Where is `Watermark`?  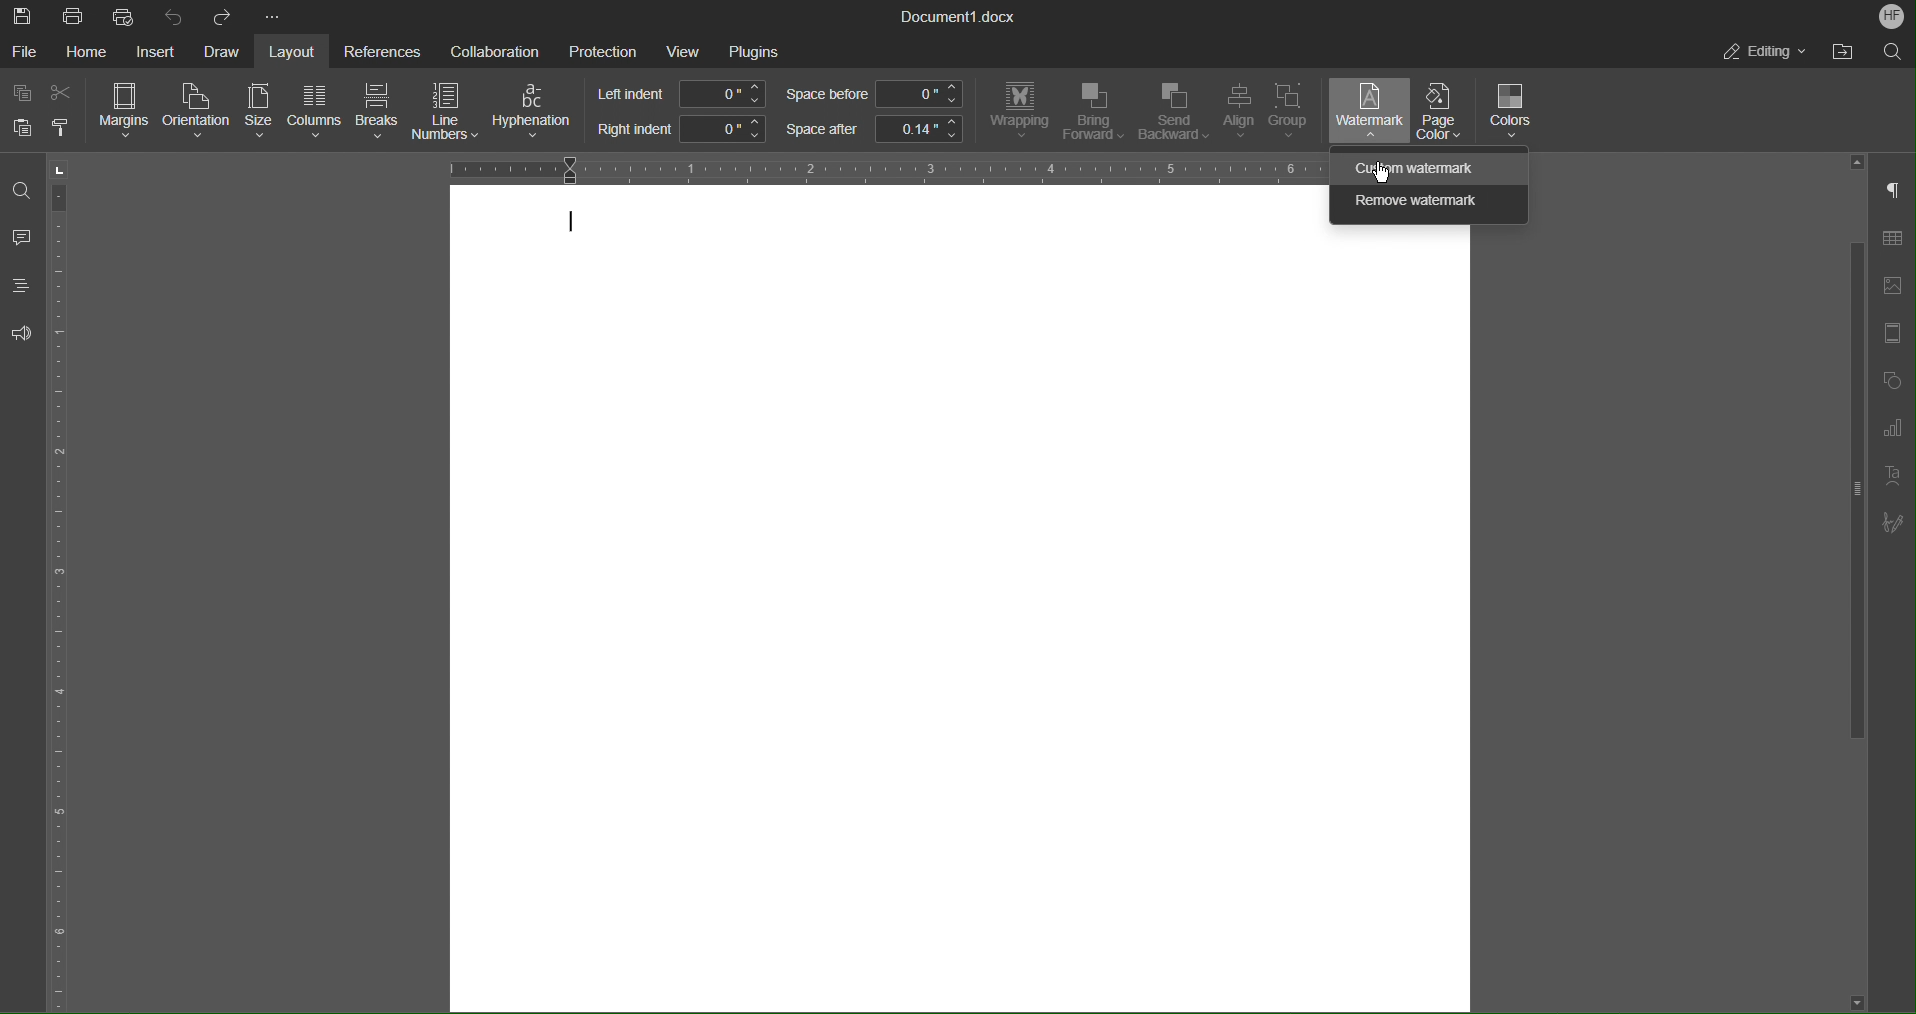
Watermark is located at coordinates (1370, 111).